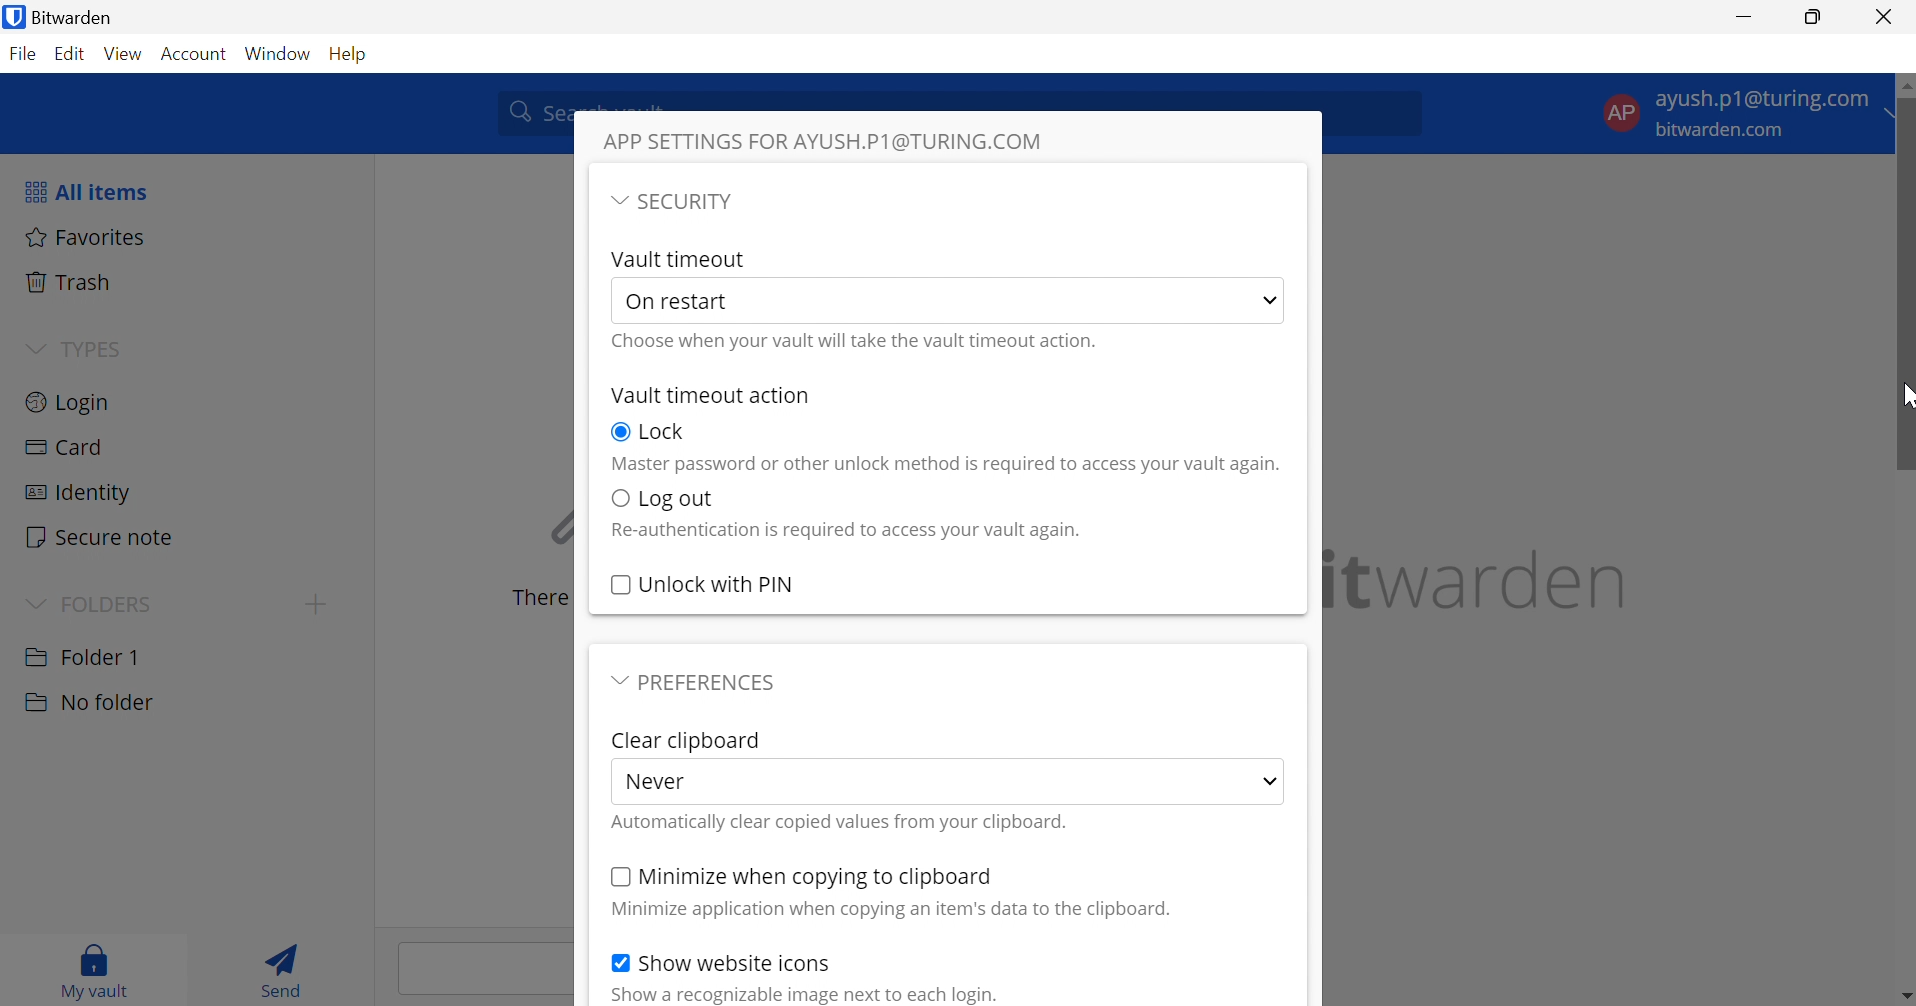  What do you see at coordinates (617, 500) in the screenshot?
I see `Checkbox` at bounding box center [617, 500].